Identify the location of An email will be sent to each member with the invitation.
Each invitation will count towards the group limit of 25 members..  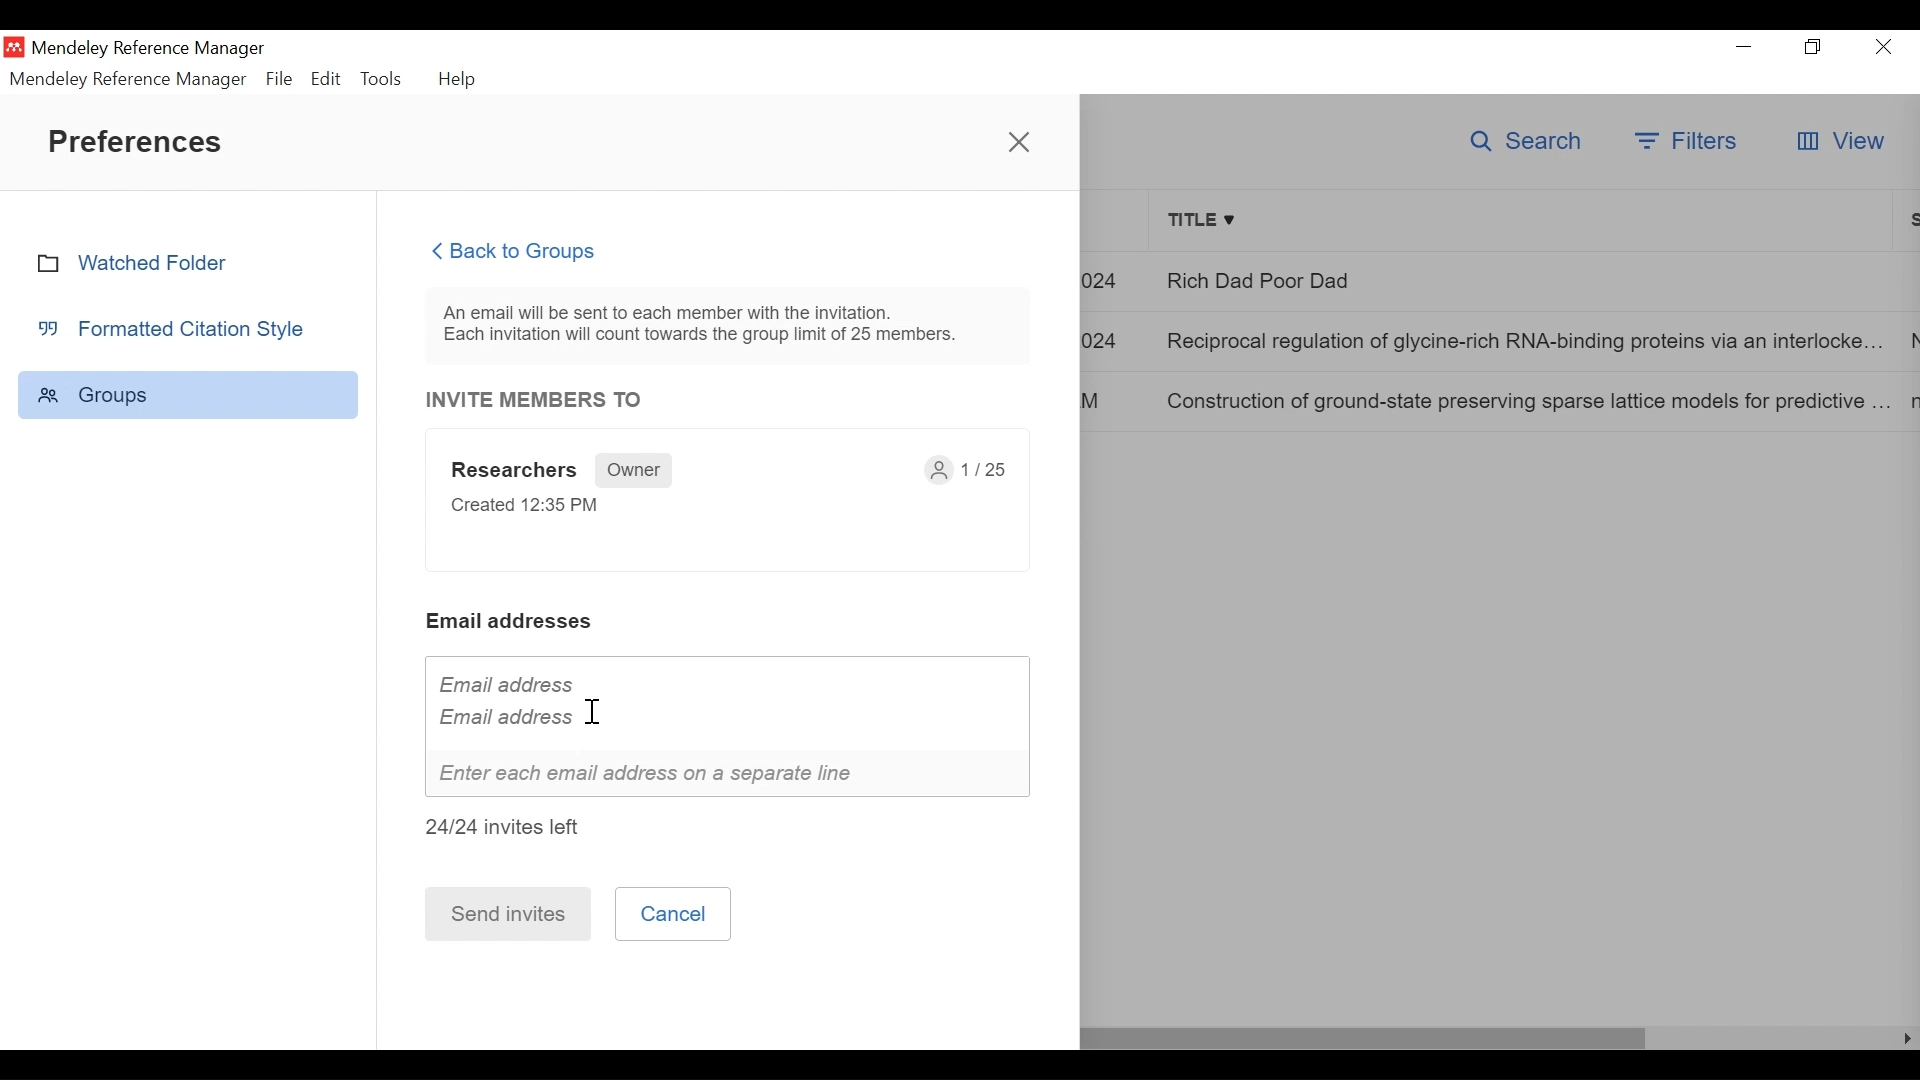
(710, 326).